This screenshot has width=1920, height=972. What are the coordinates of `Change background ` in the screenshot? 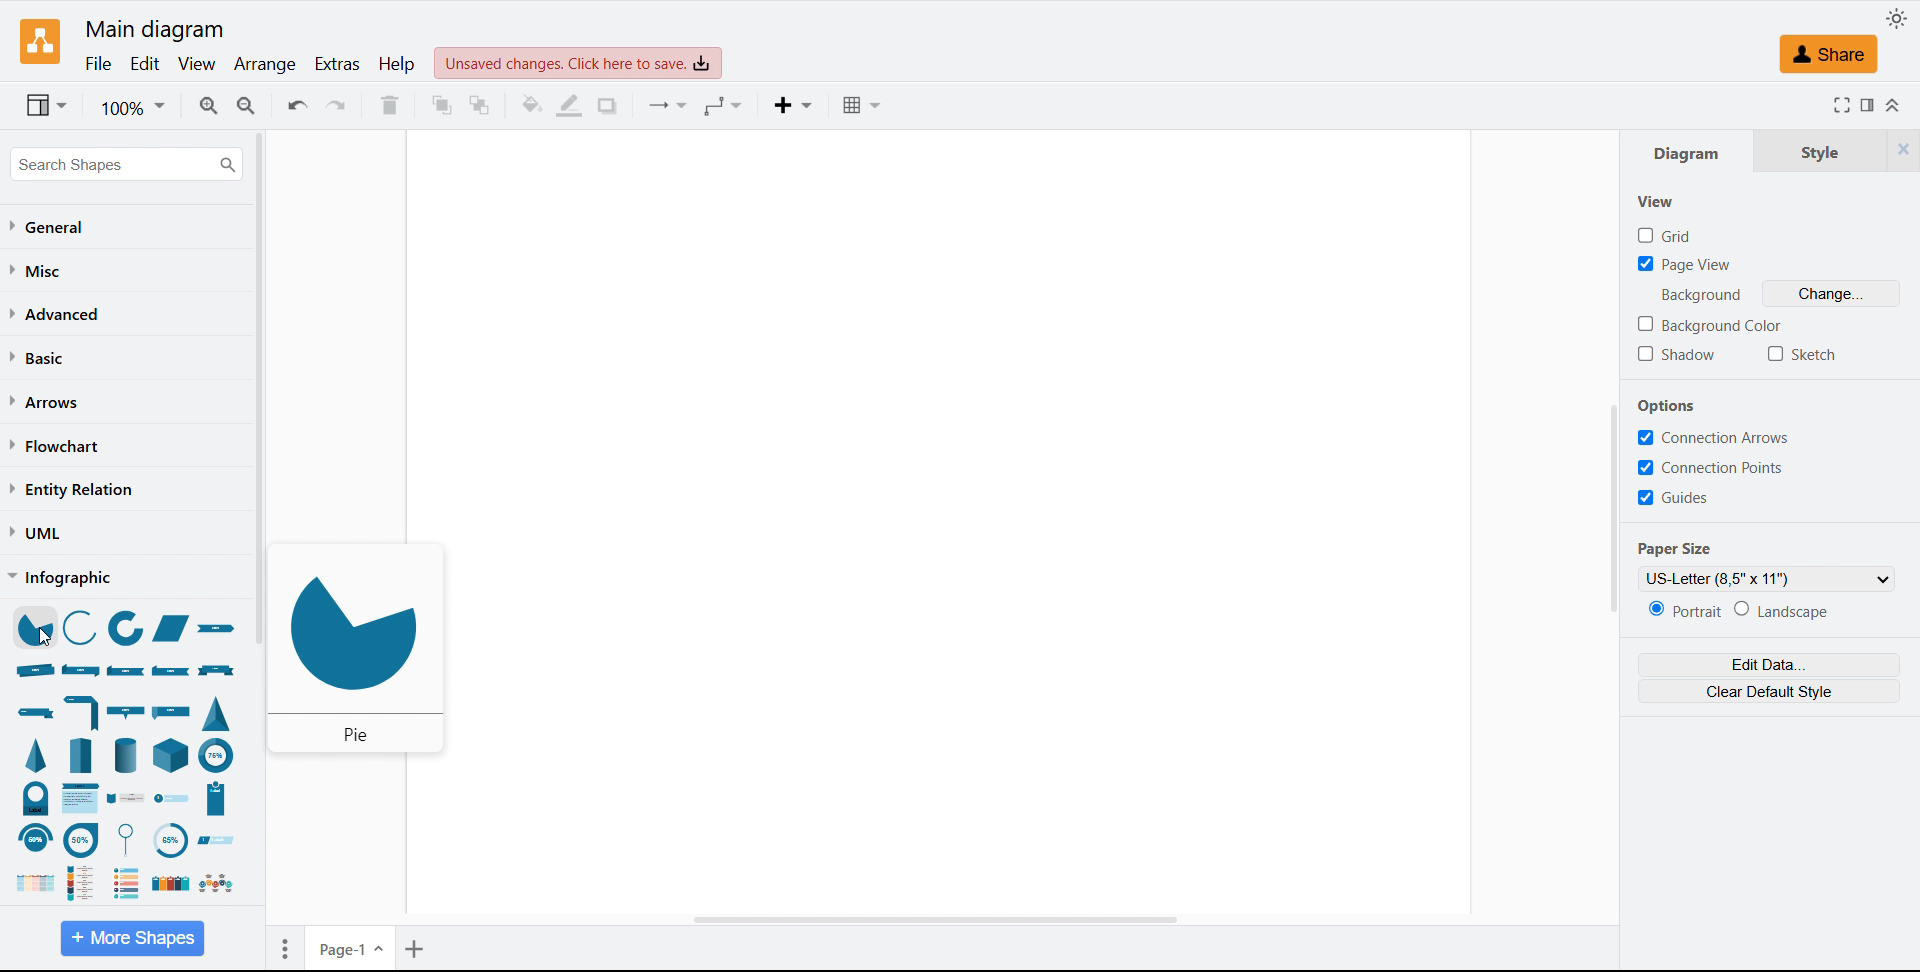 It's located at (1830, 292).